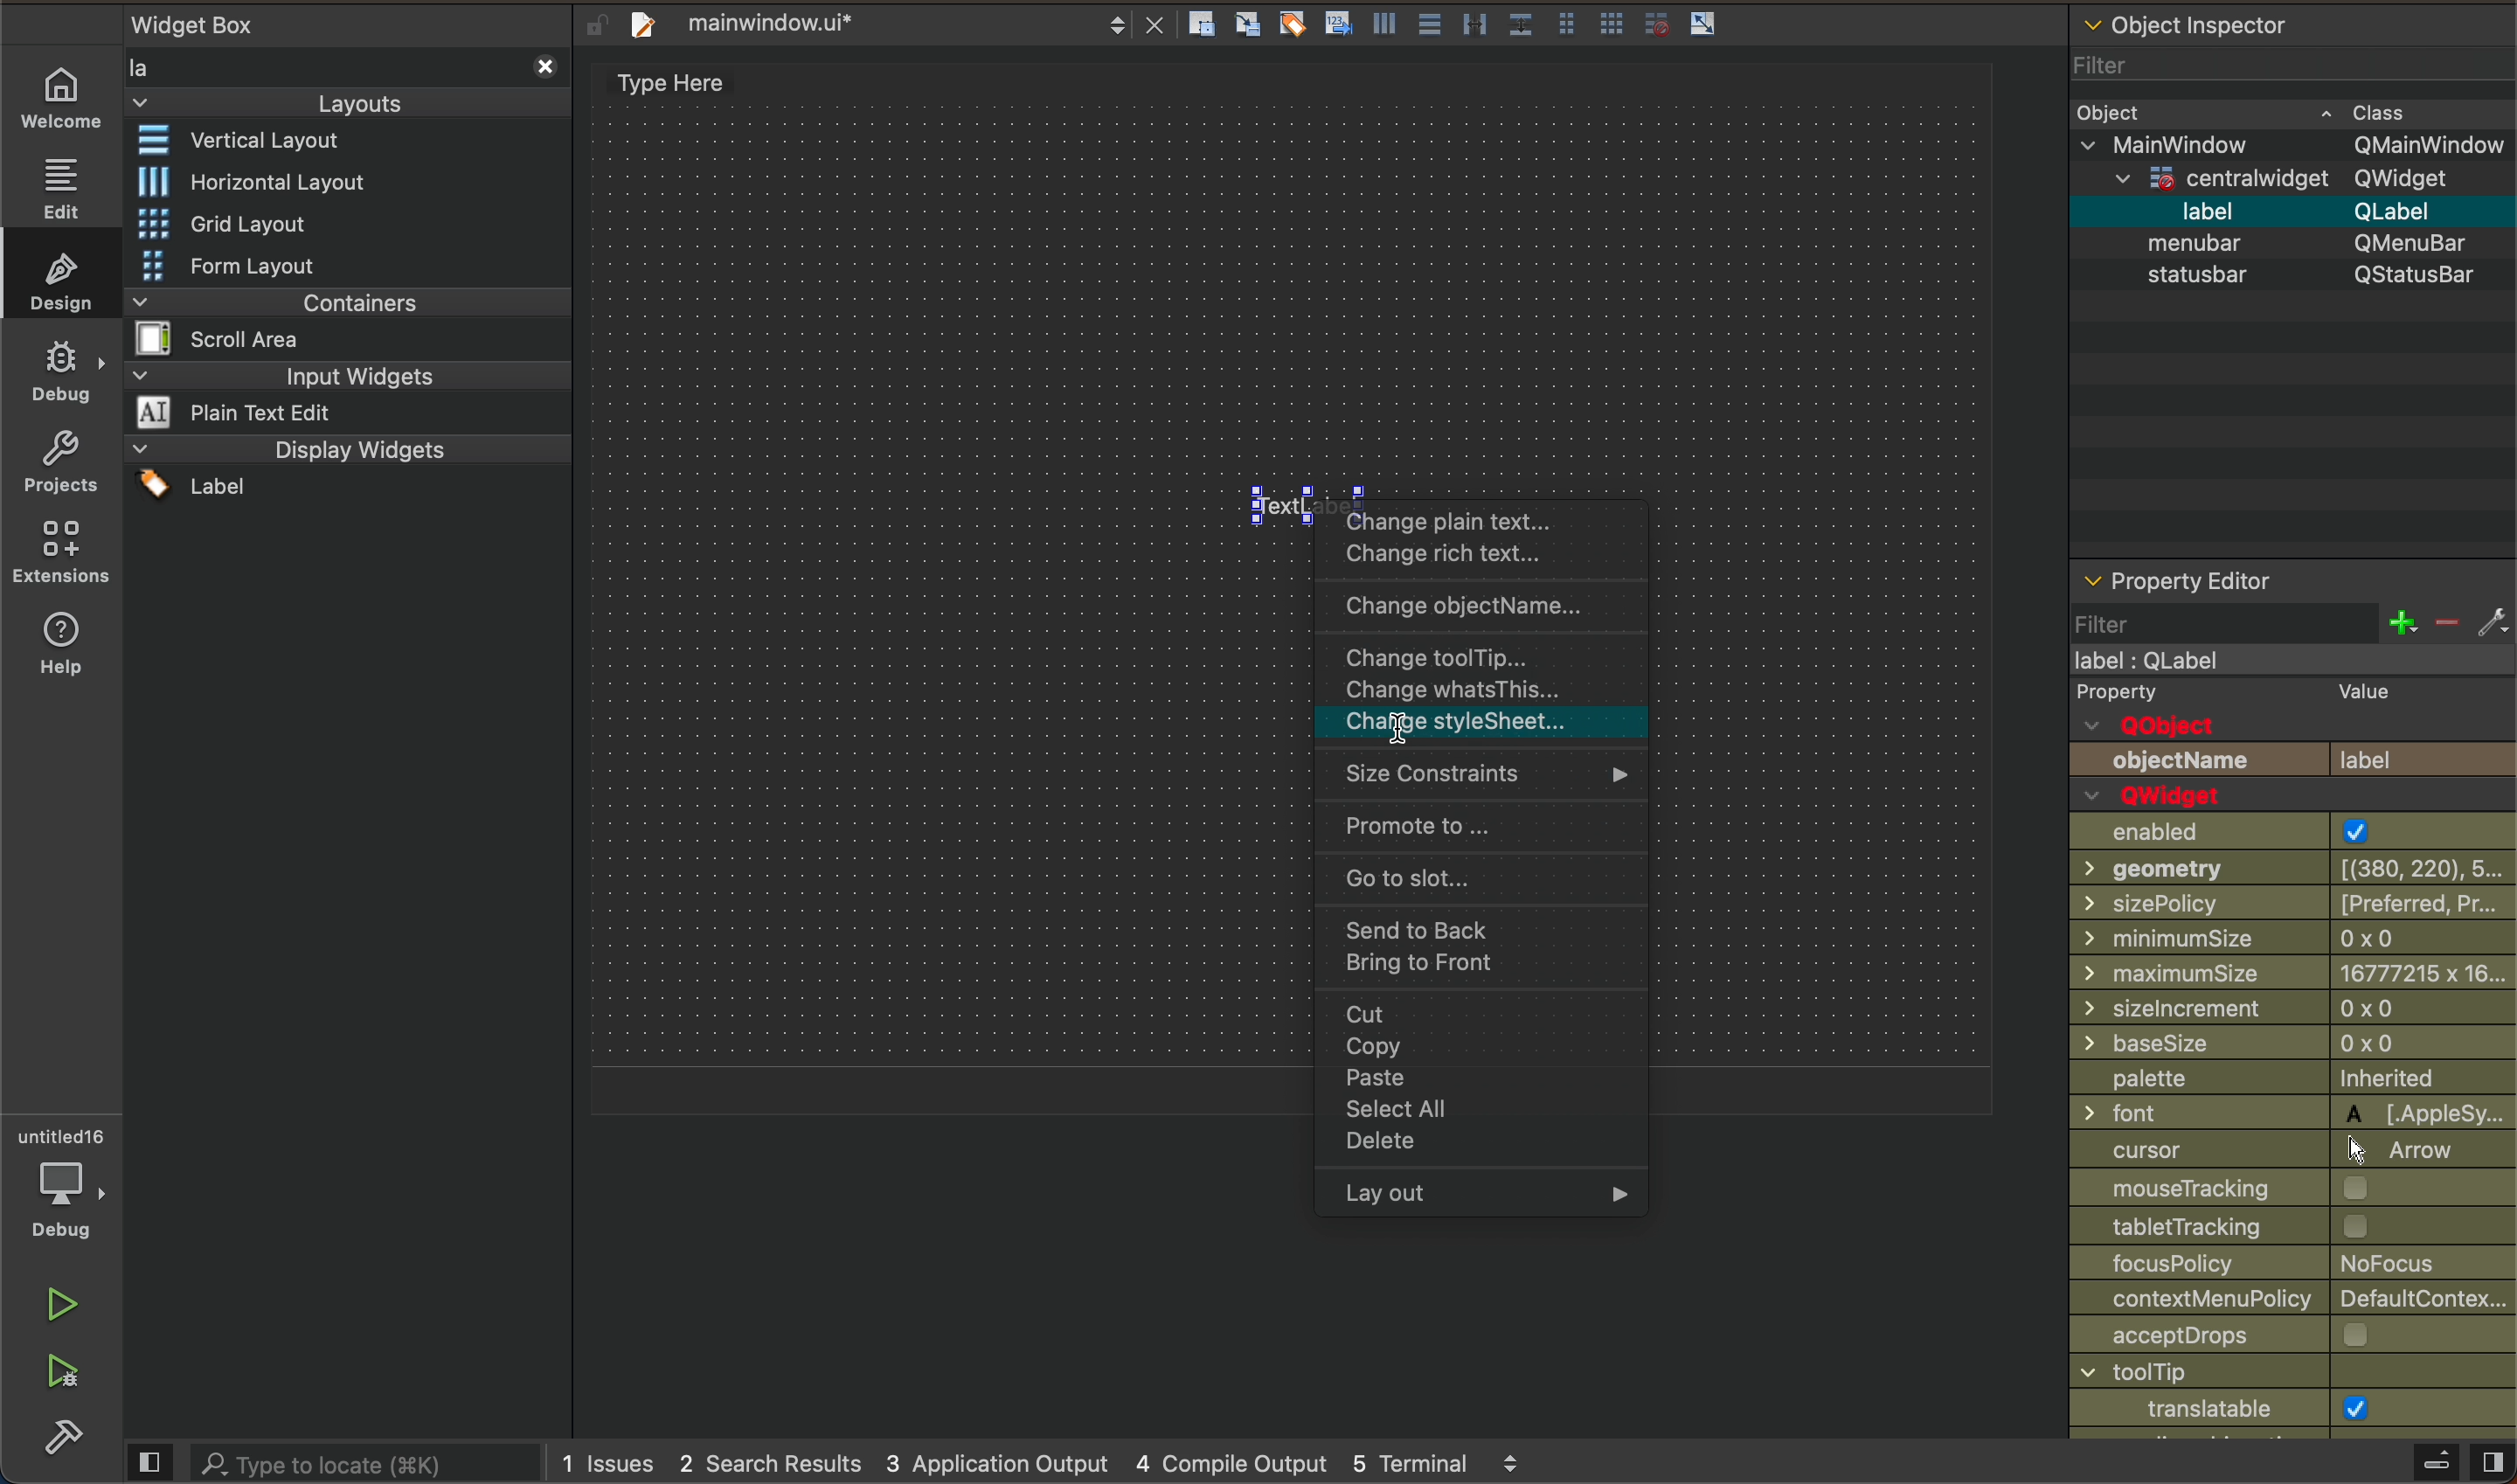 The image size is (2517, 1484). Describe the element at coordinates (2263, 113) in the screenshot. I see `object` at that location.